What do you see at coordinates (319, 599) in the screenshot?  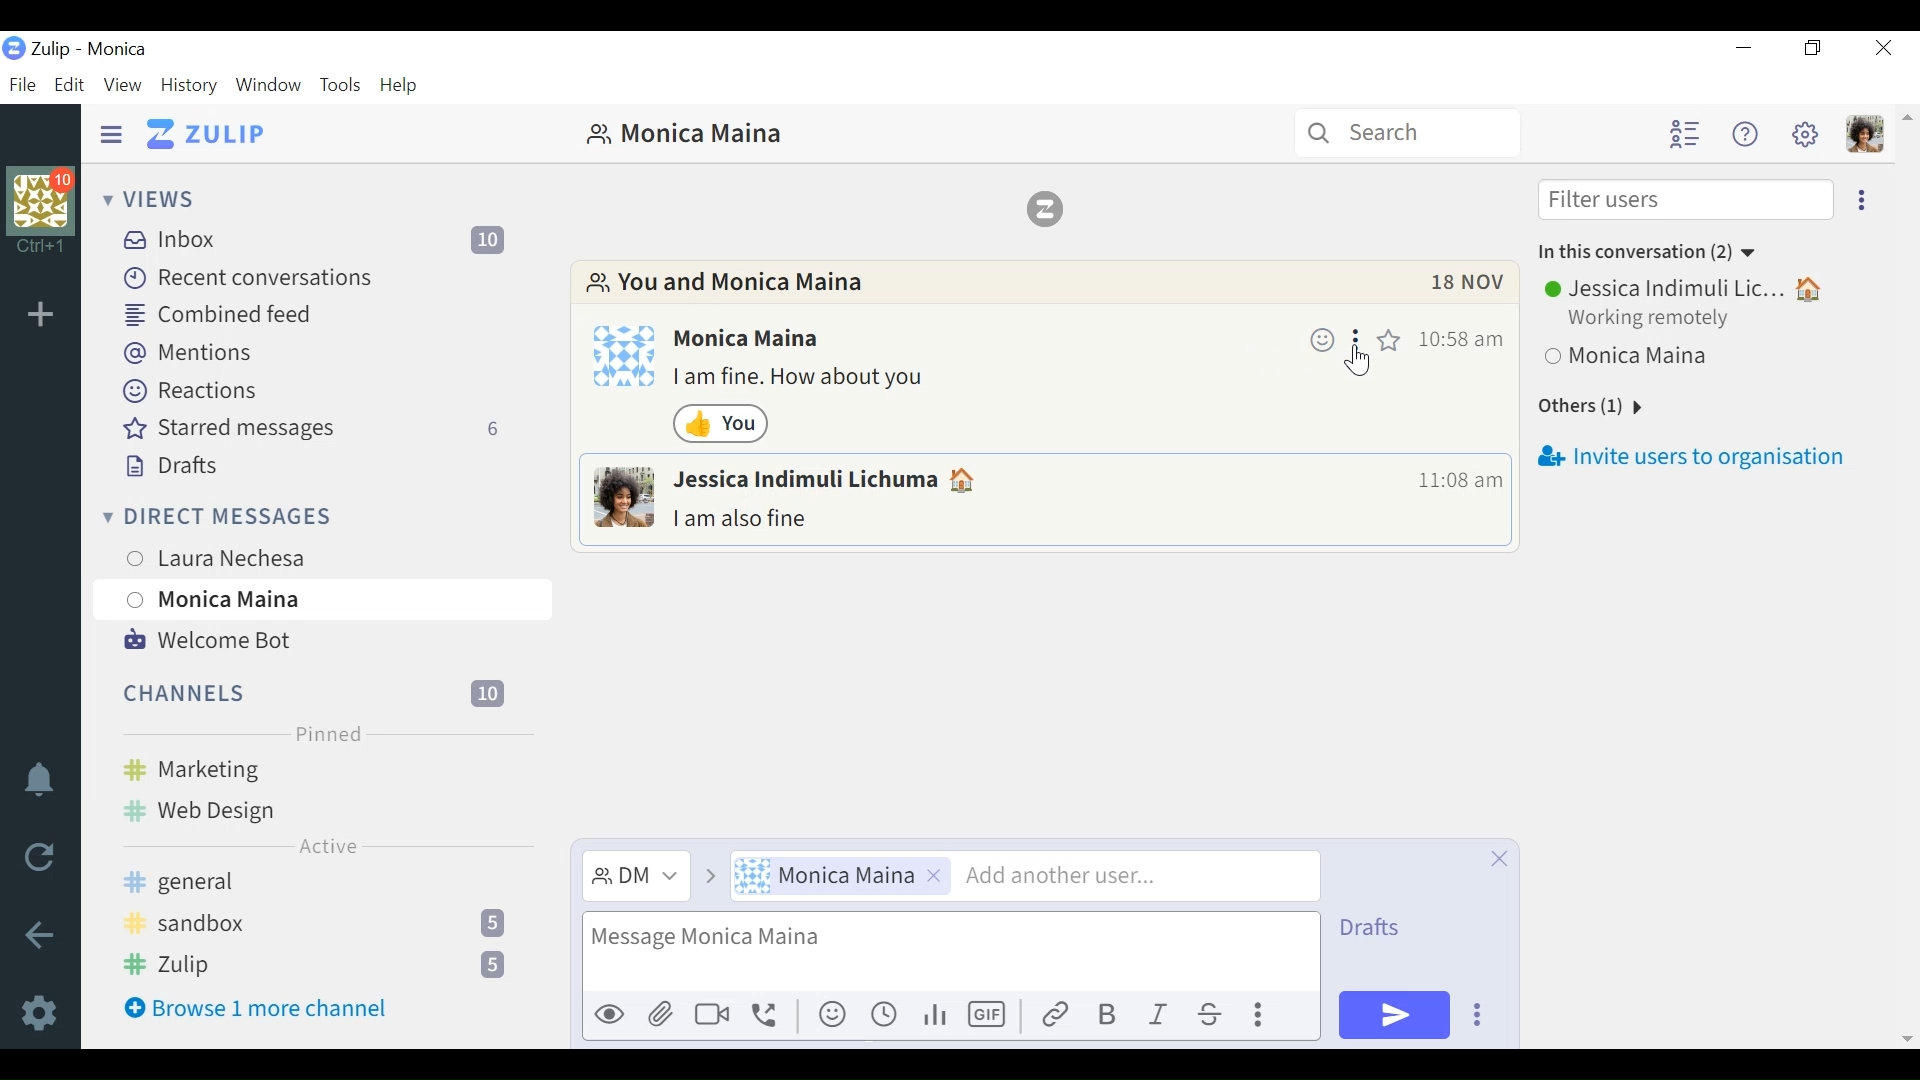 I see `Monica Maina` at bounding box center [319, 599].